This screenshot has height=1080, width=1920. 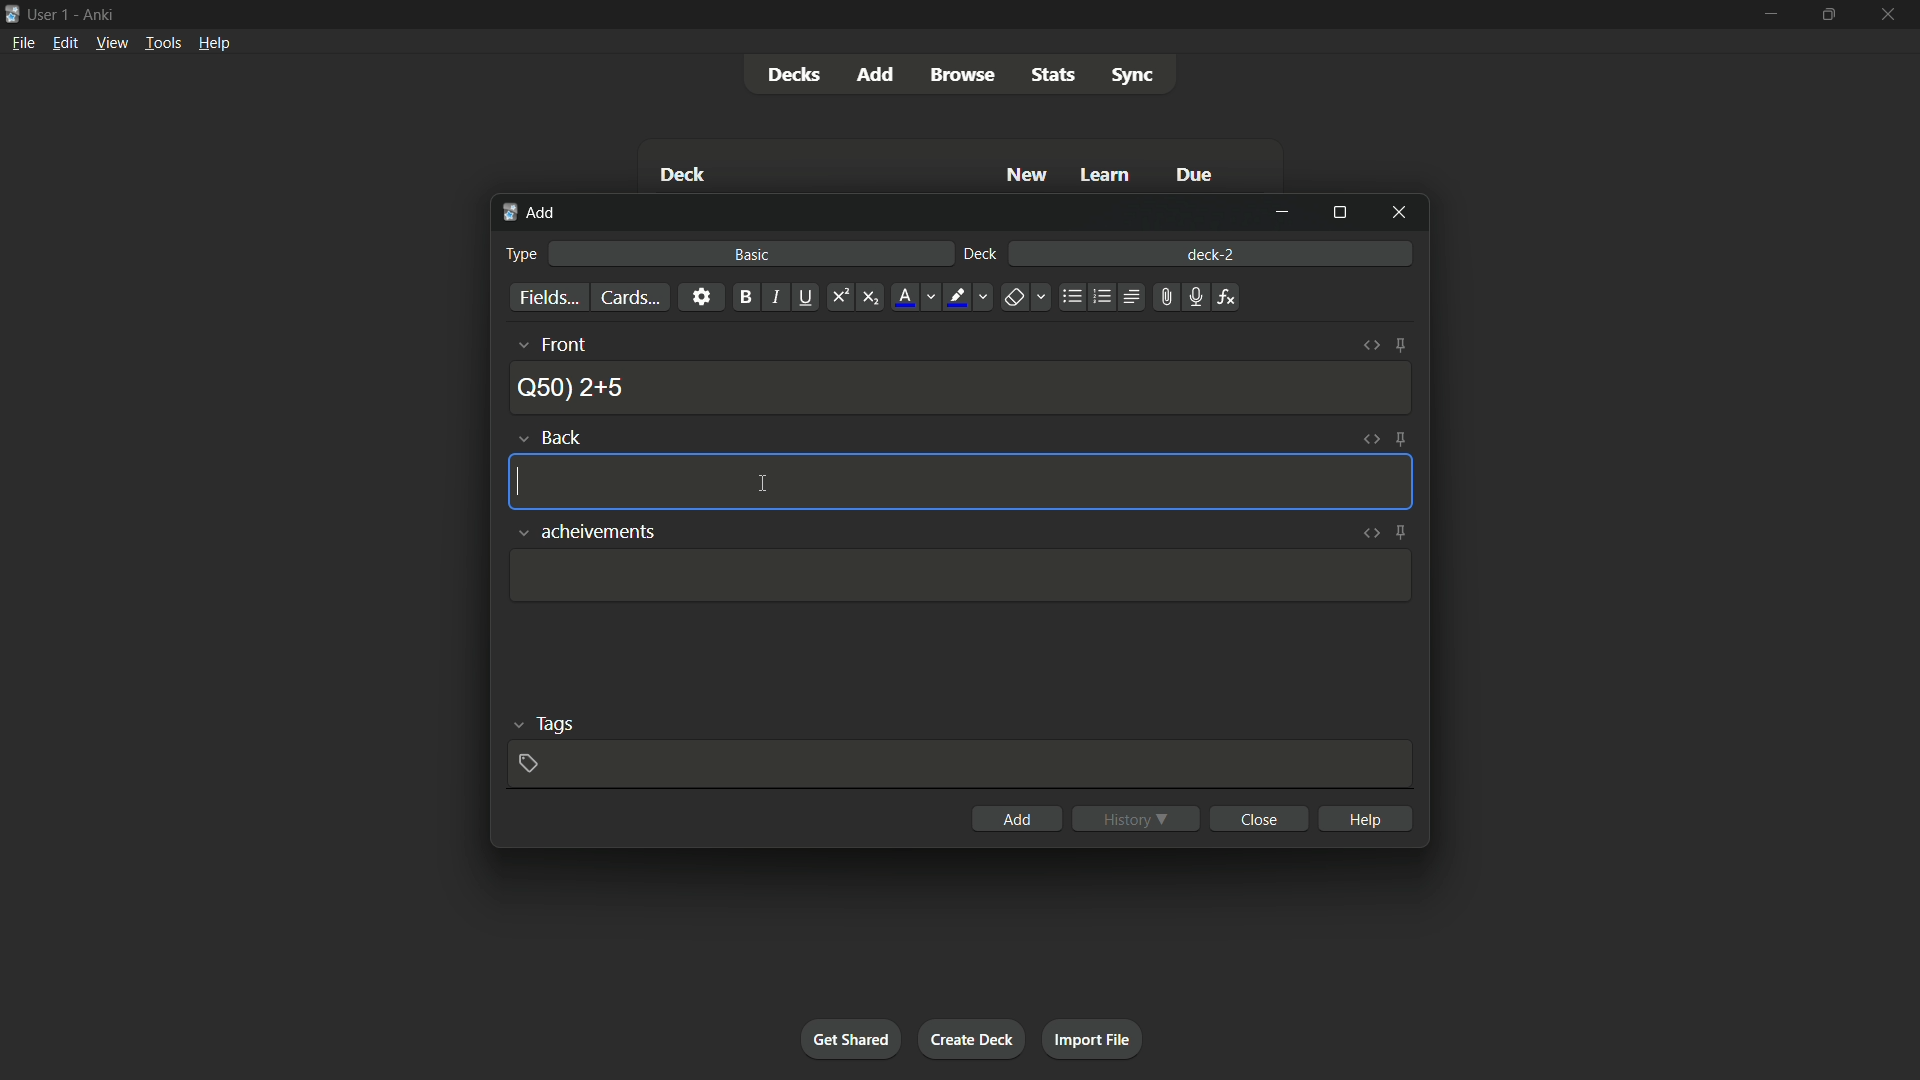 What do you see at coordinates (980, 255) in the screenshot?
I see `deck` at bounding box center [980, 255].